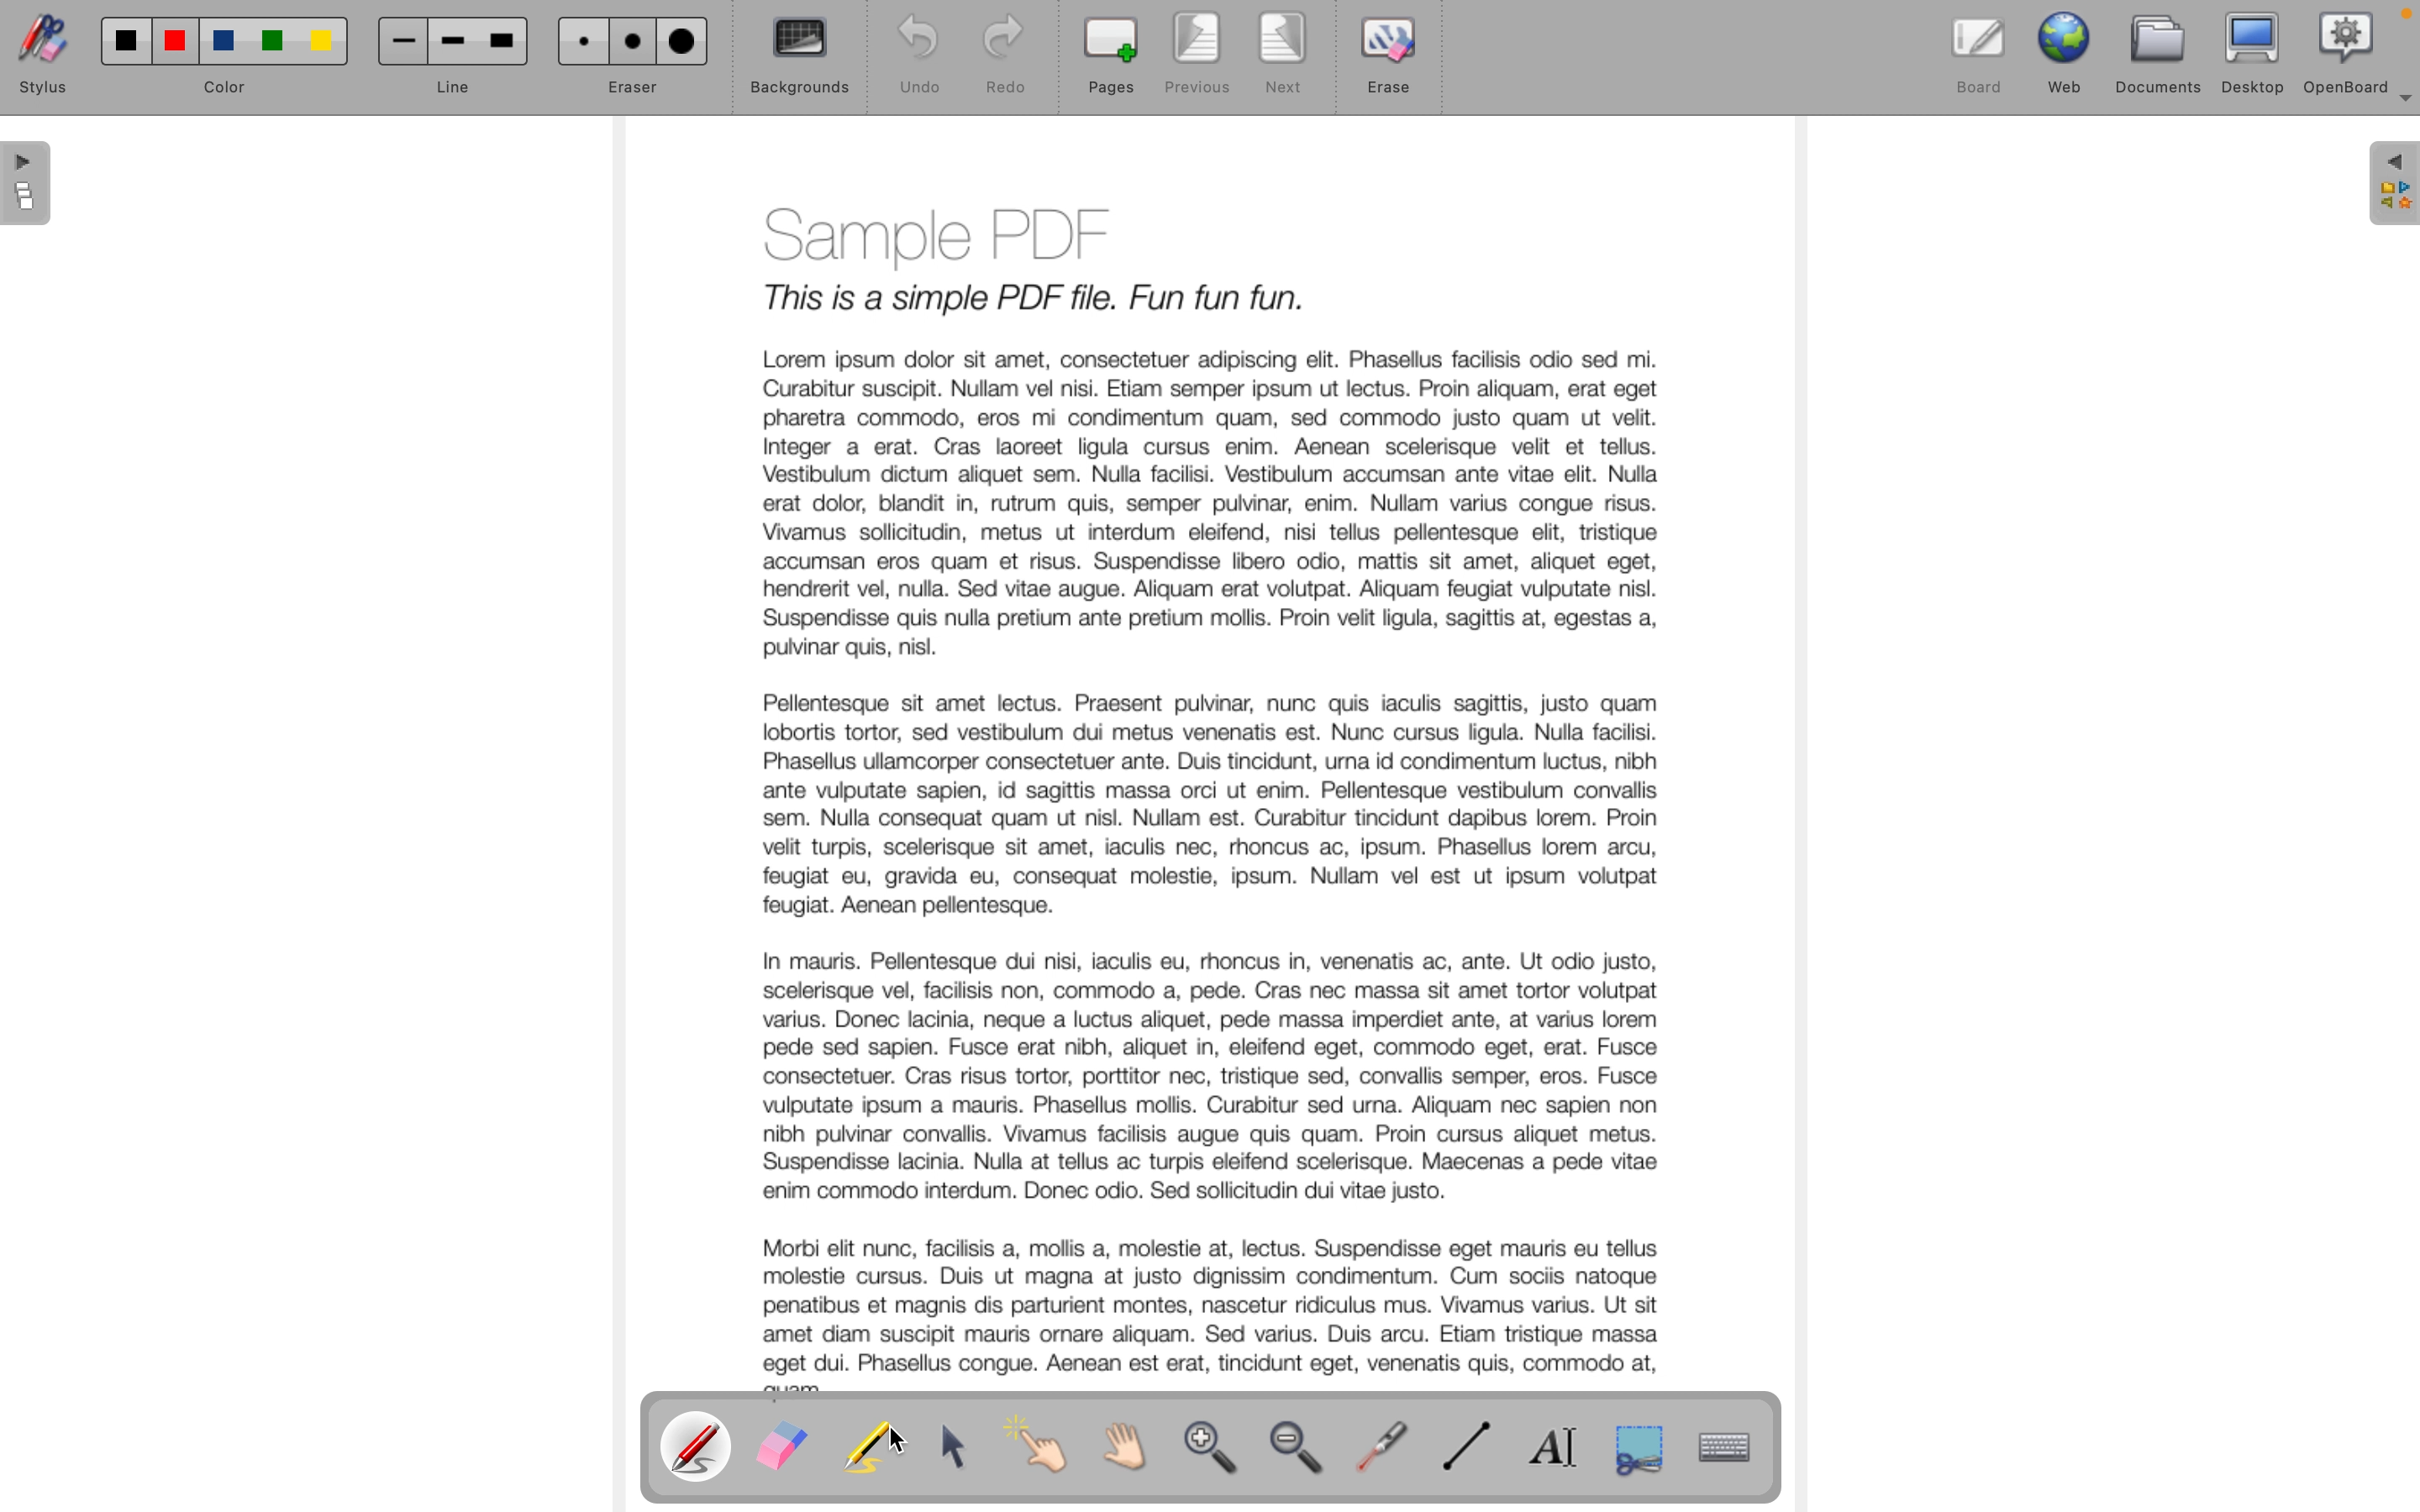 The width and height of the screenshot is (2420, 1512). Describe the element at coordinates (1975, 51) in the screenshot. I see `board` at that location.